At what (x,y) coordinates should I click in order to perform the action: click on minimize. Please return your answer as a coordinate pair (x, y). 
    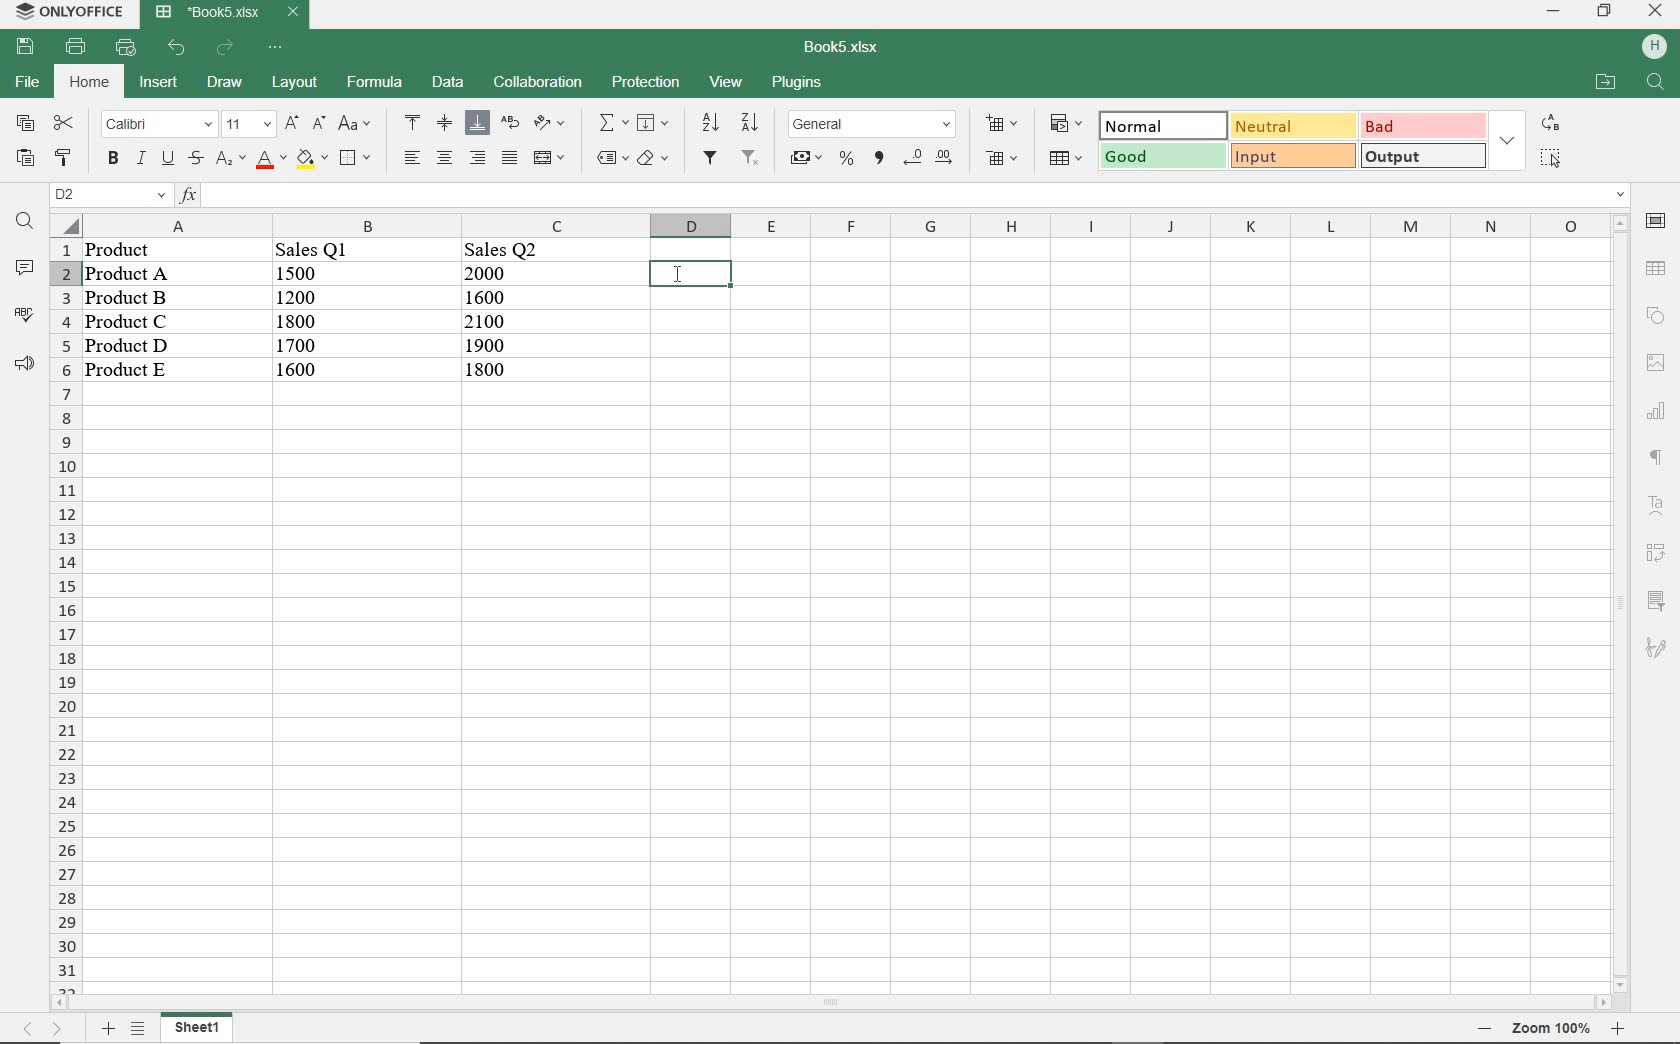
    Looking at the image, I should click on (1554, 13).